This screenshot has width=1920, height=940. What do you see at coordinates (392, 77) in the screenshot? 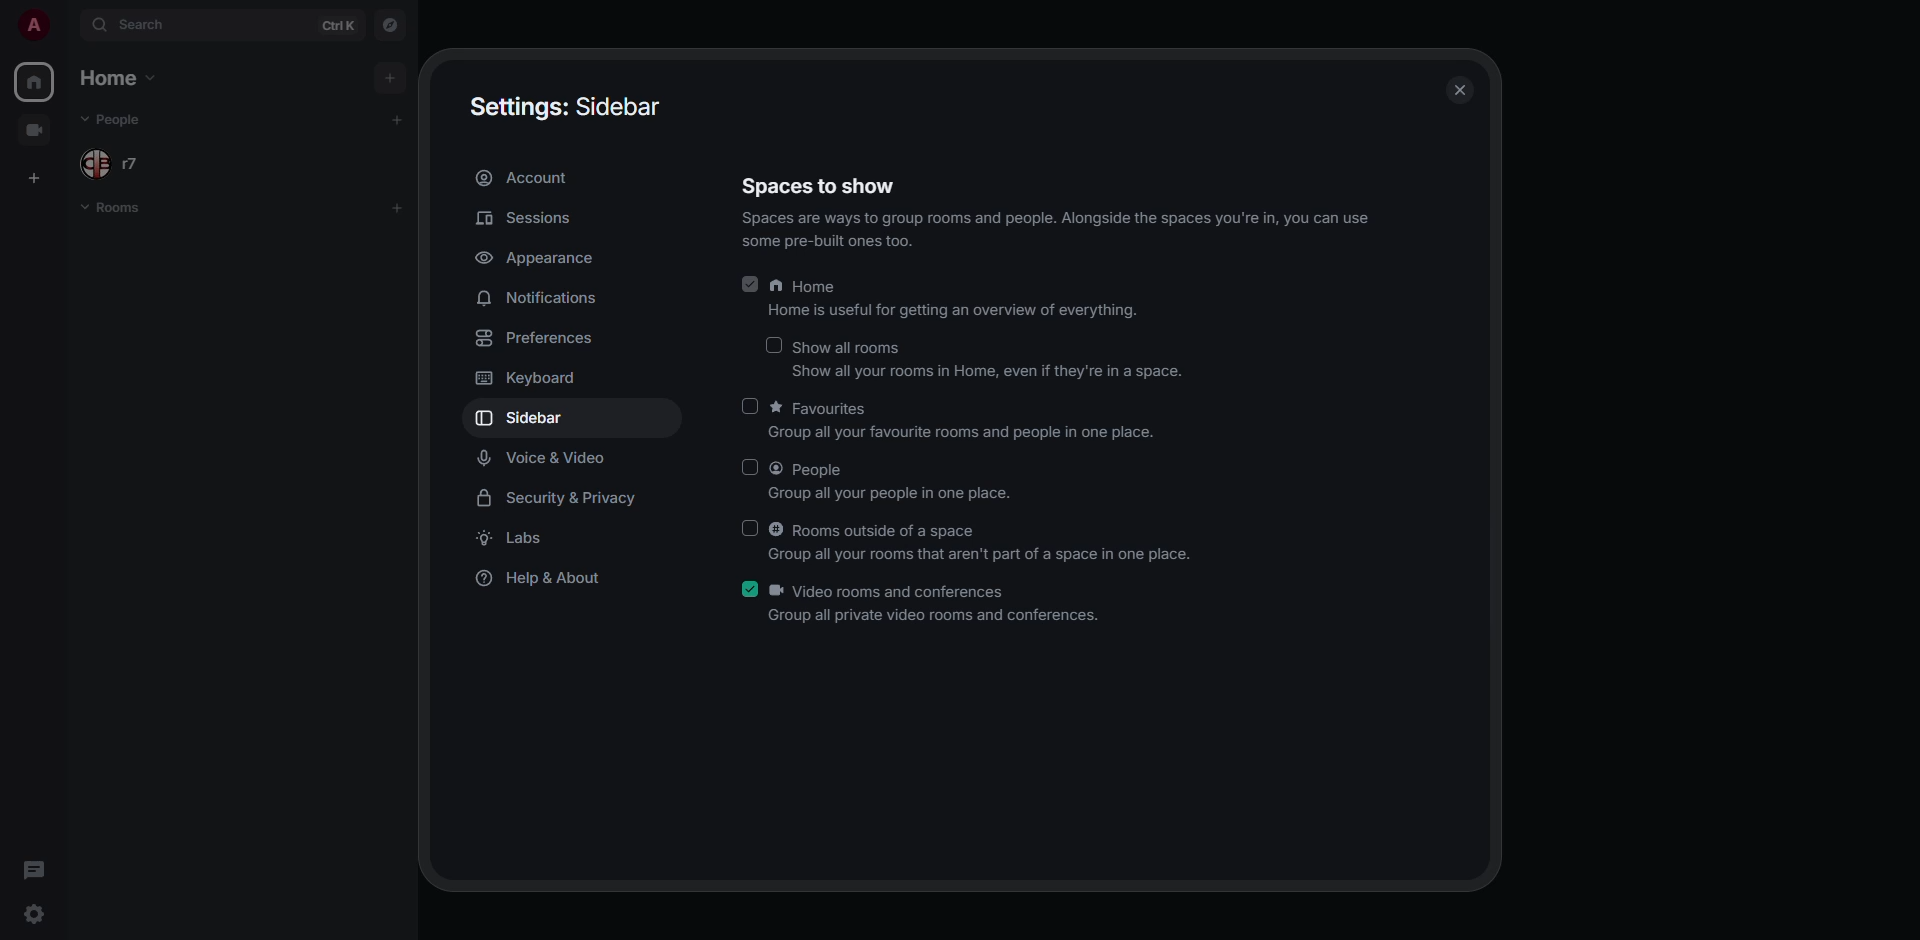
I see `add` at bounding box center [392, 77].